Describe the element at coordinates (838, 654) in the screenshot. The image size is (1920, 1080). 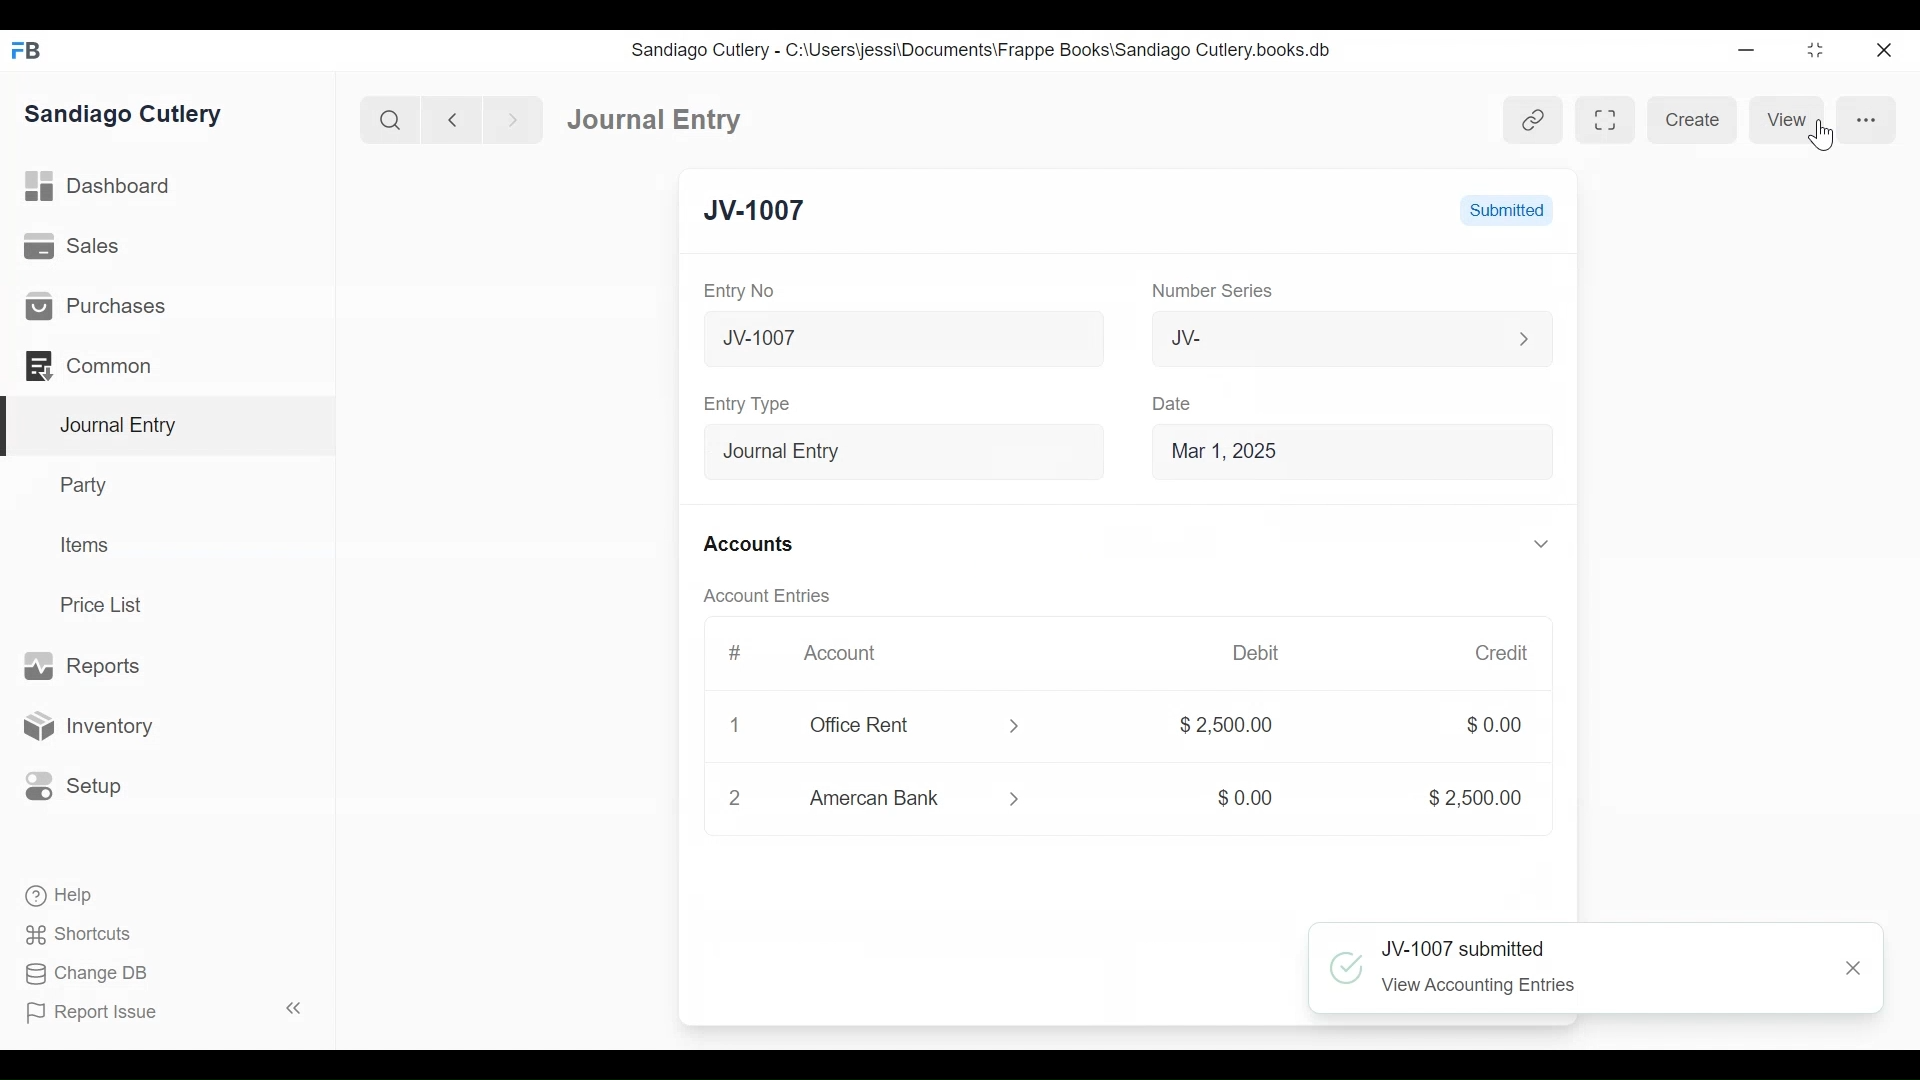
I see `Account` at that location.